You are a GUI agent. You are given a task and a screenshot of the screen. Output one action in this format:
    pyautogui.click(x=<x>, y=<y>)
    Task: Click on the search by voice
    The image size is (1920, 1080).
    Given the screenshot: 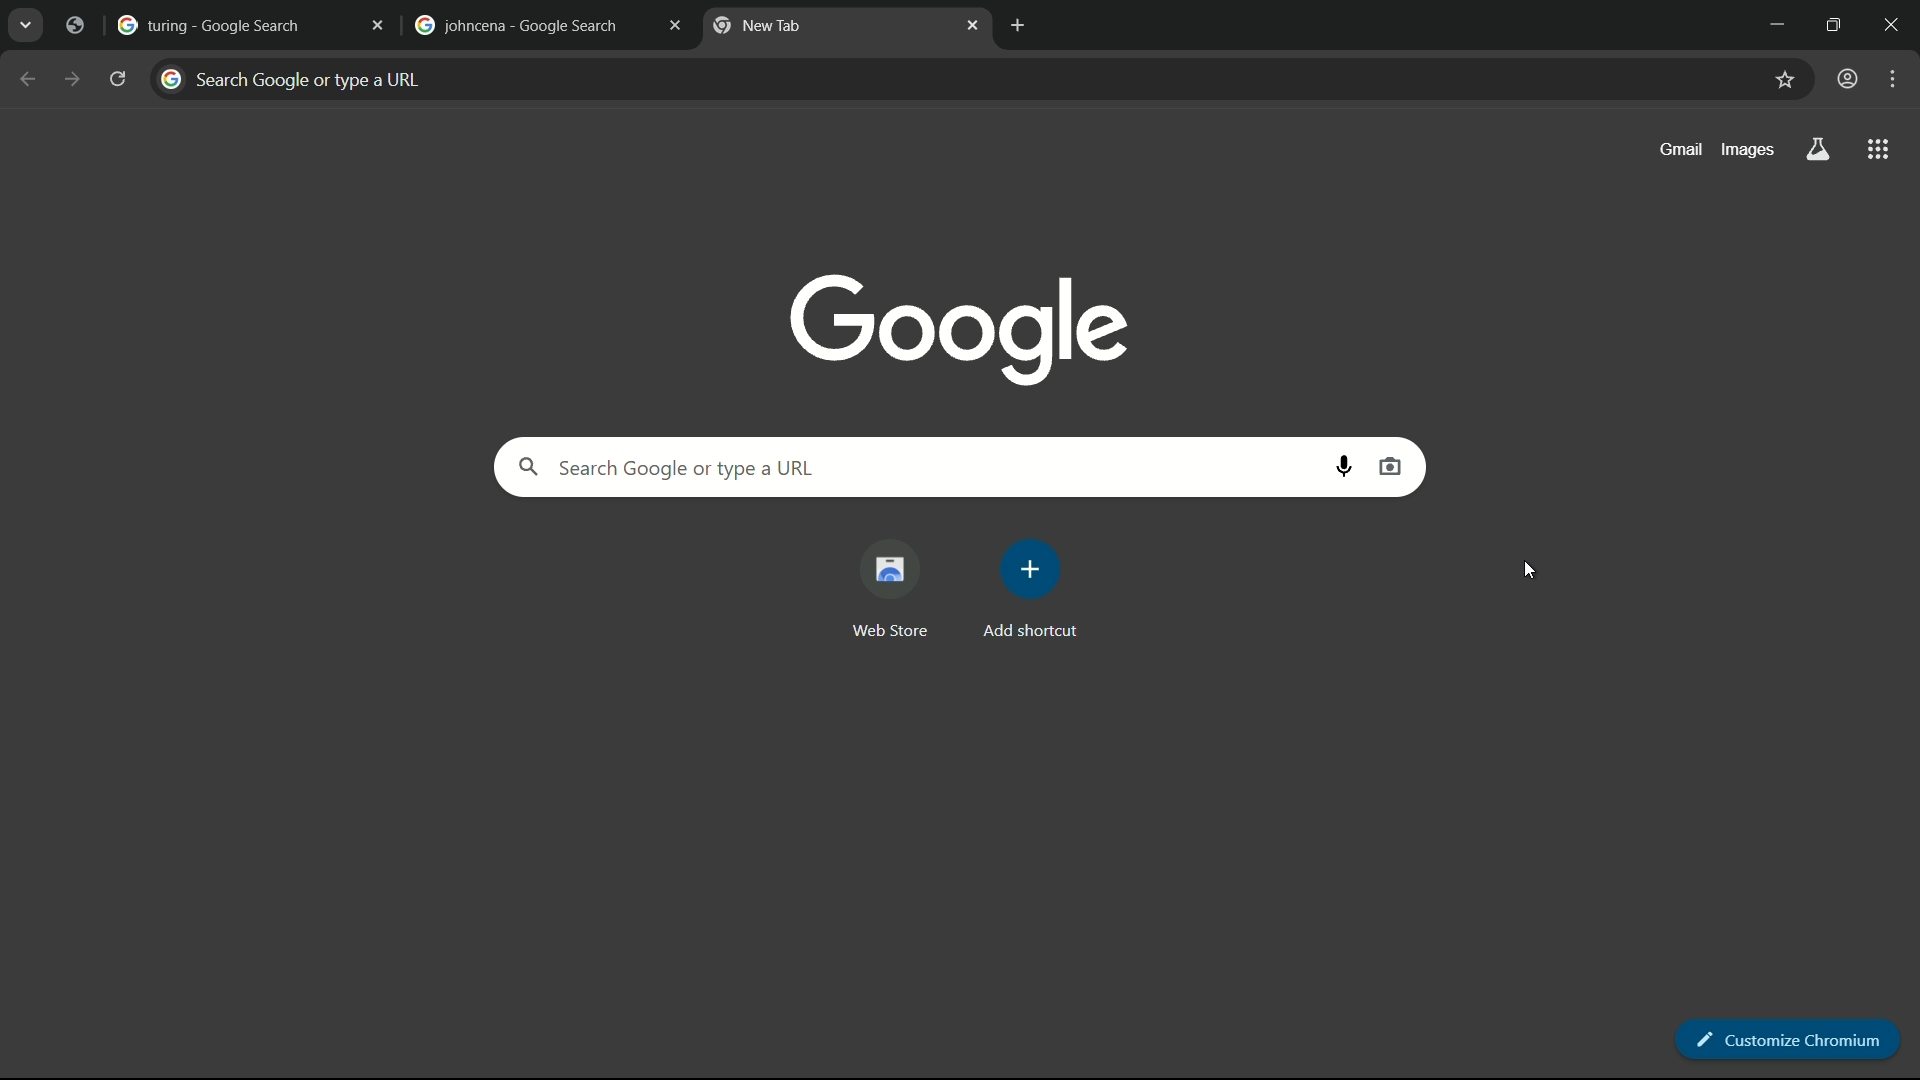 What is the action you would take?
    pyautogui.click(x=1347, y=466)
    